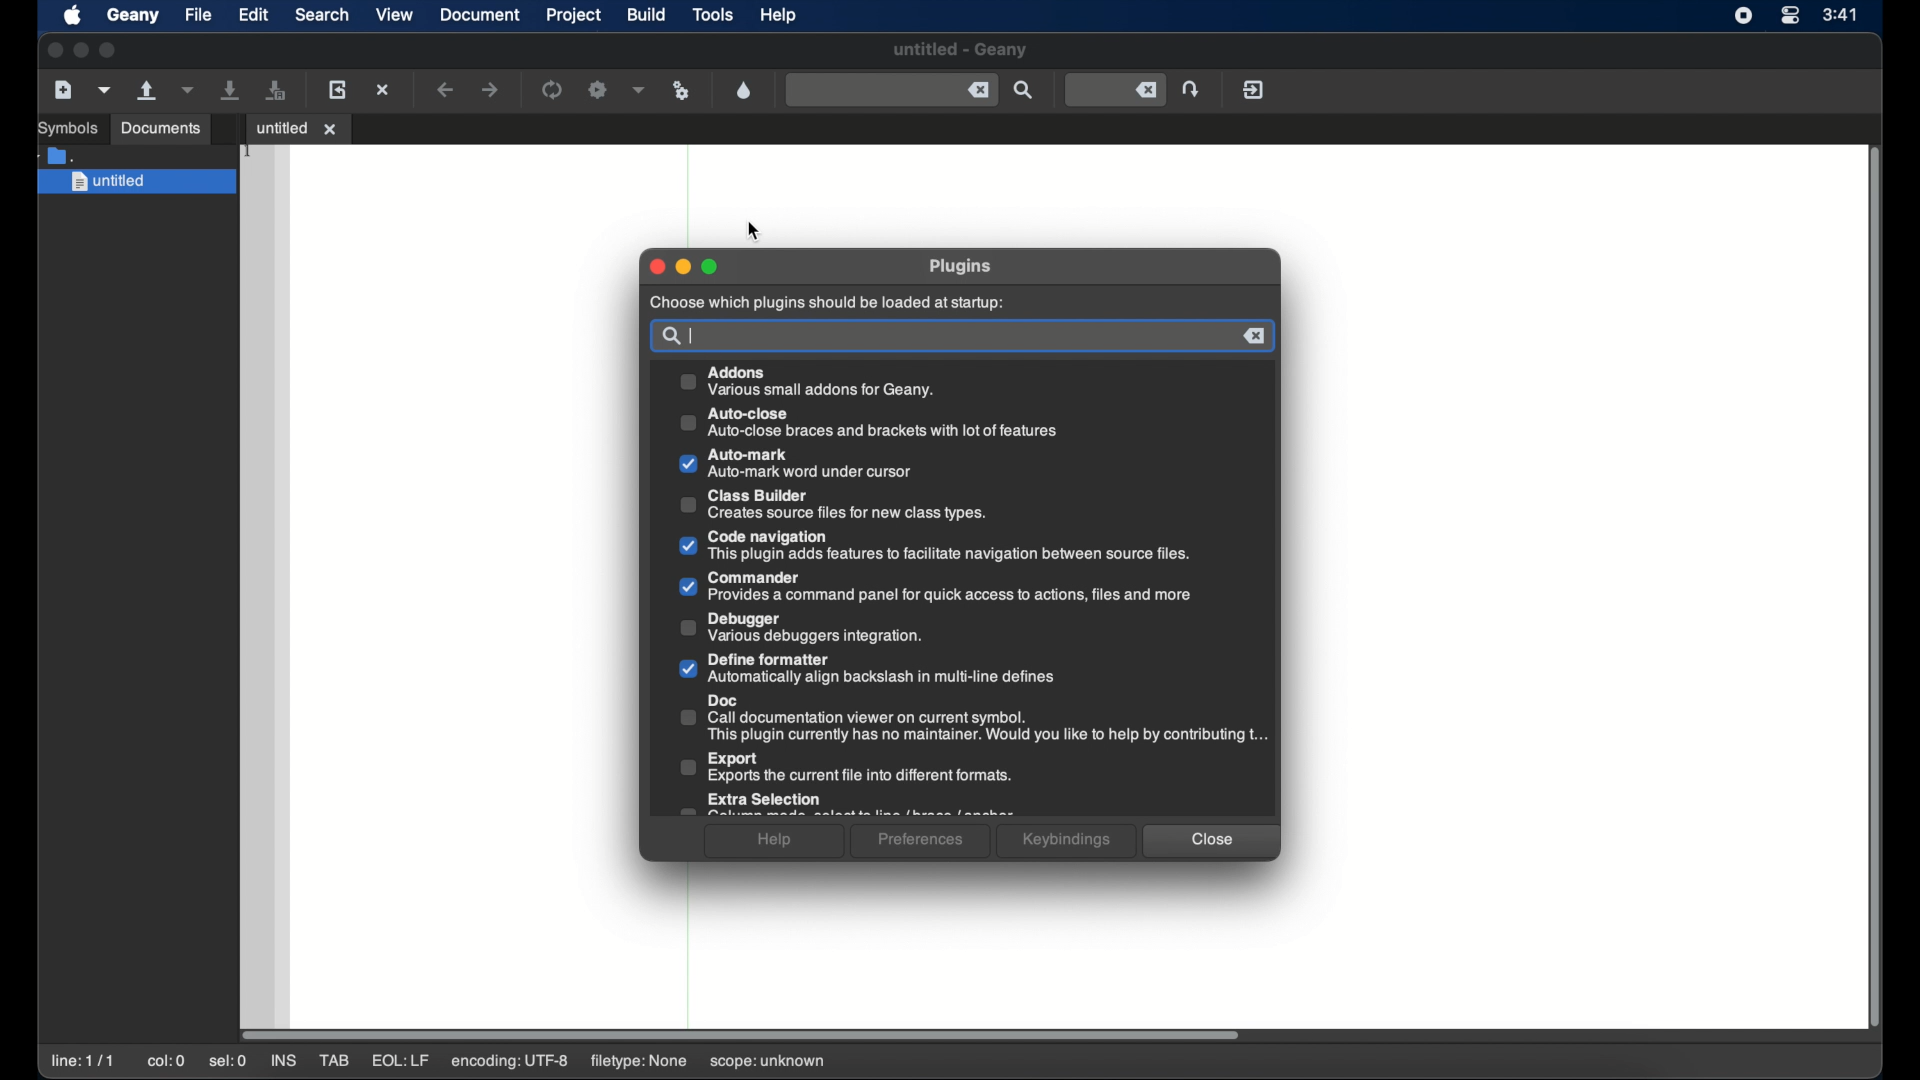  I want to click on extra selection, so click(840, 804).